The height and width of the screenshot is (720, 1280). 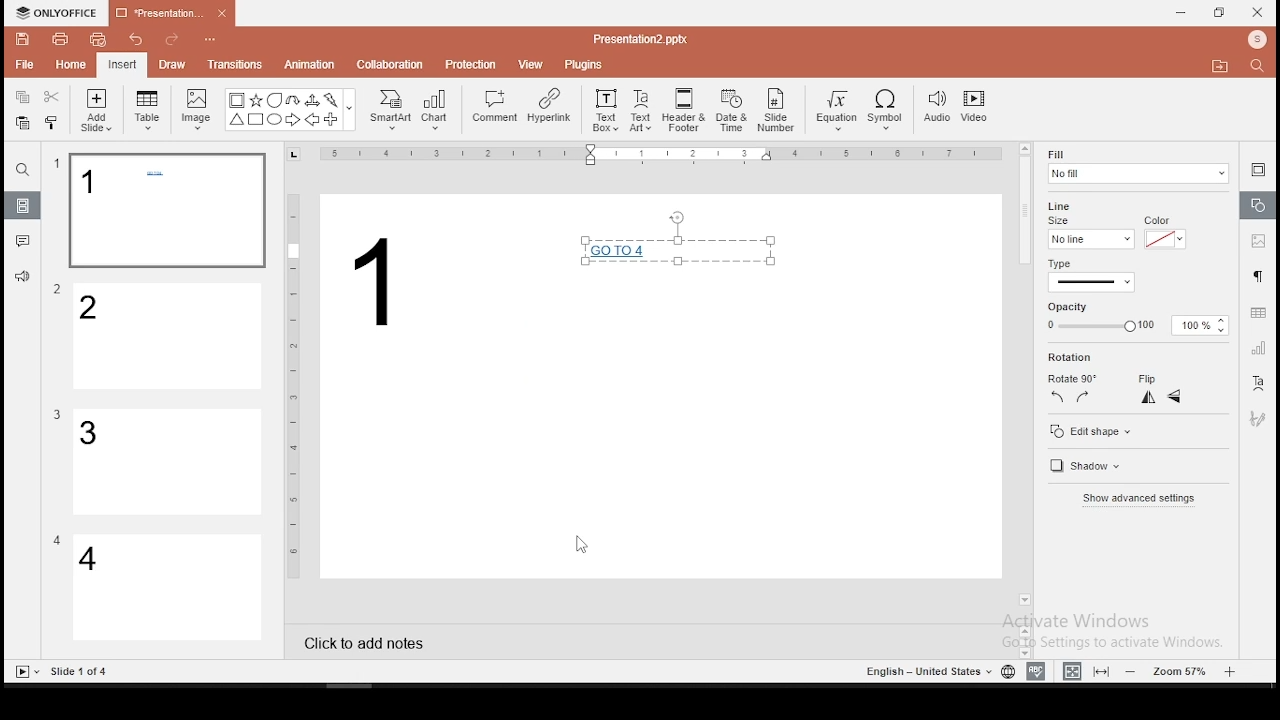 I want to click on save, so click(x=23, y=38).